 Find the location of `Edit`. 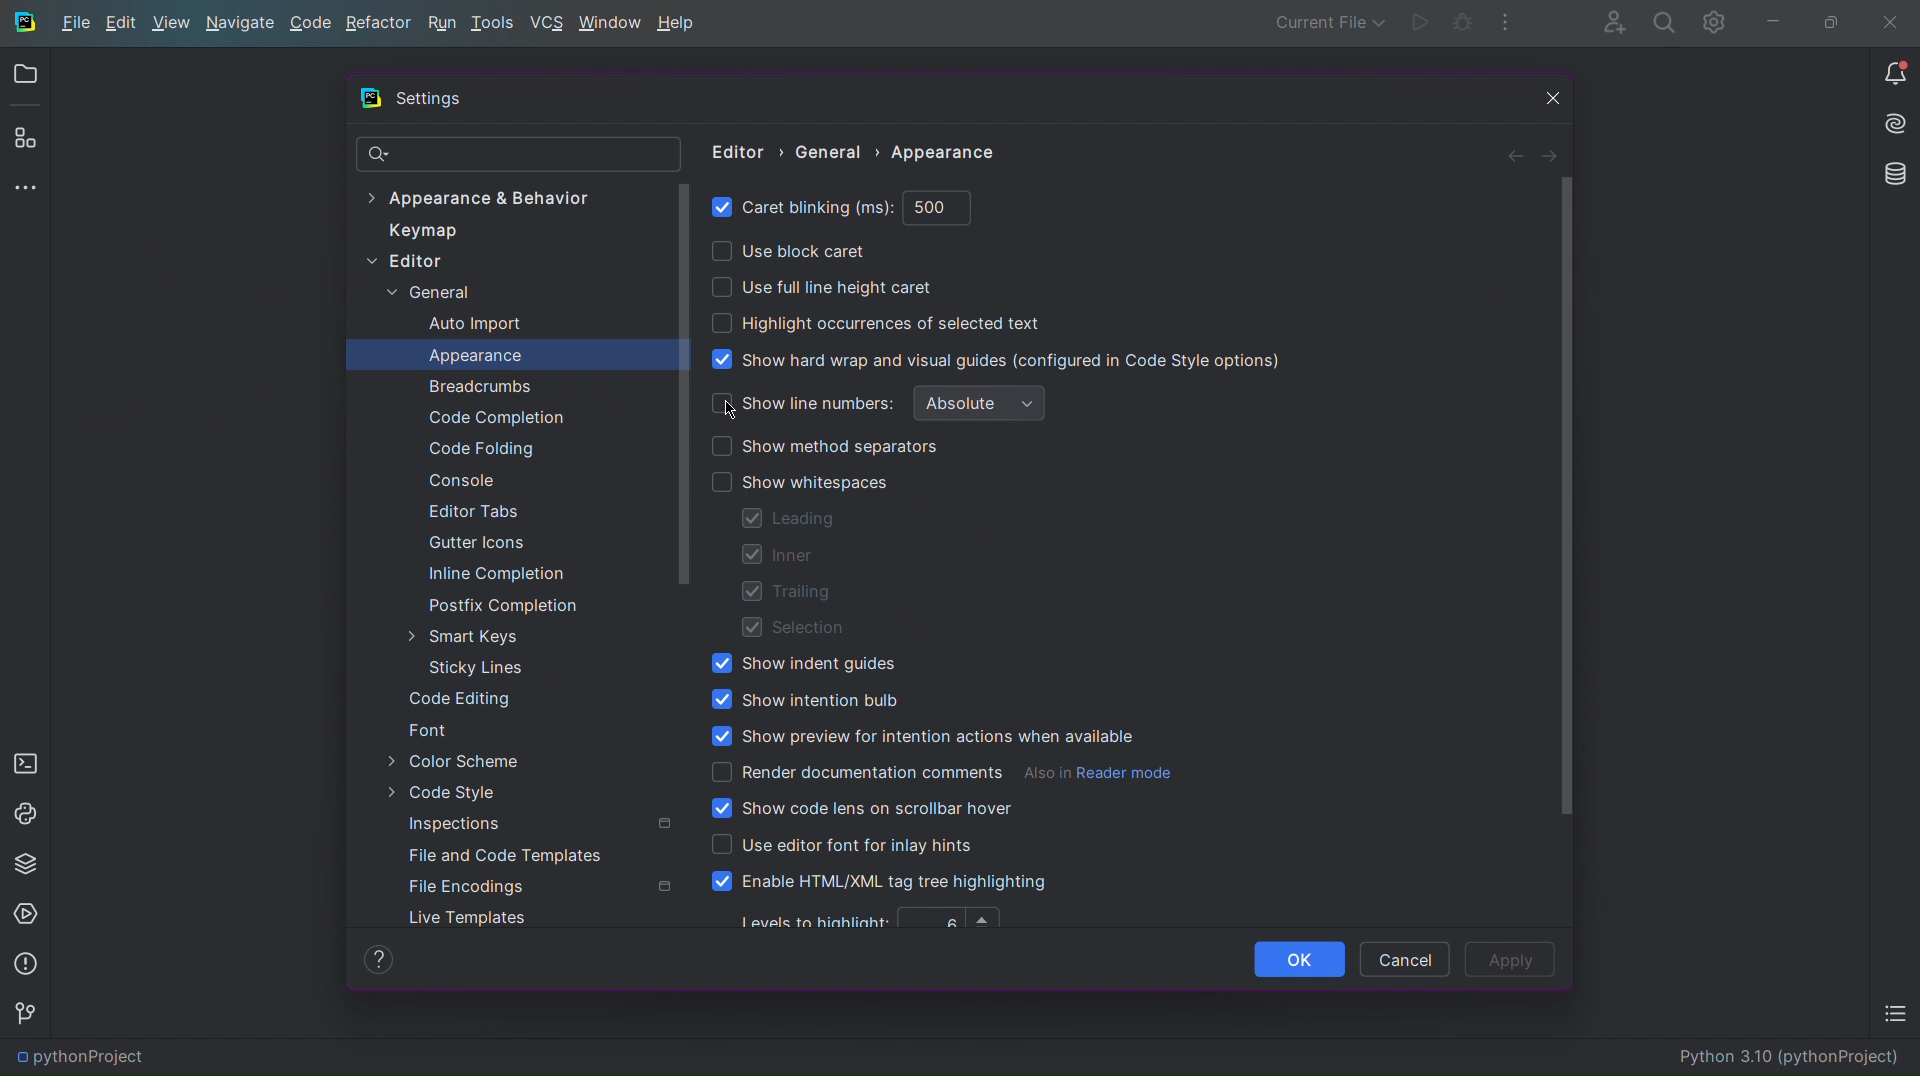

Edit is located at coordinates (118, 25).